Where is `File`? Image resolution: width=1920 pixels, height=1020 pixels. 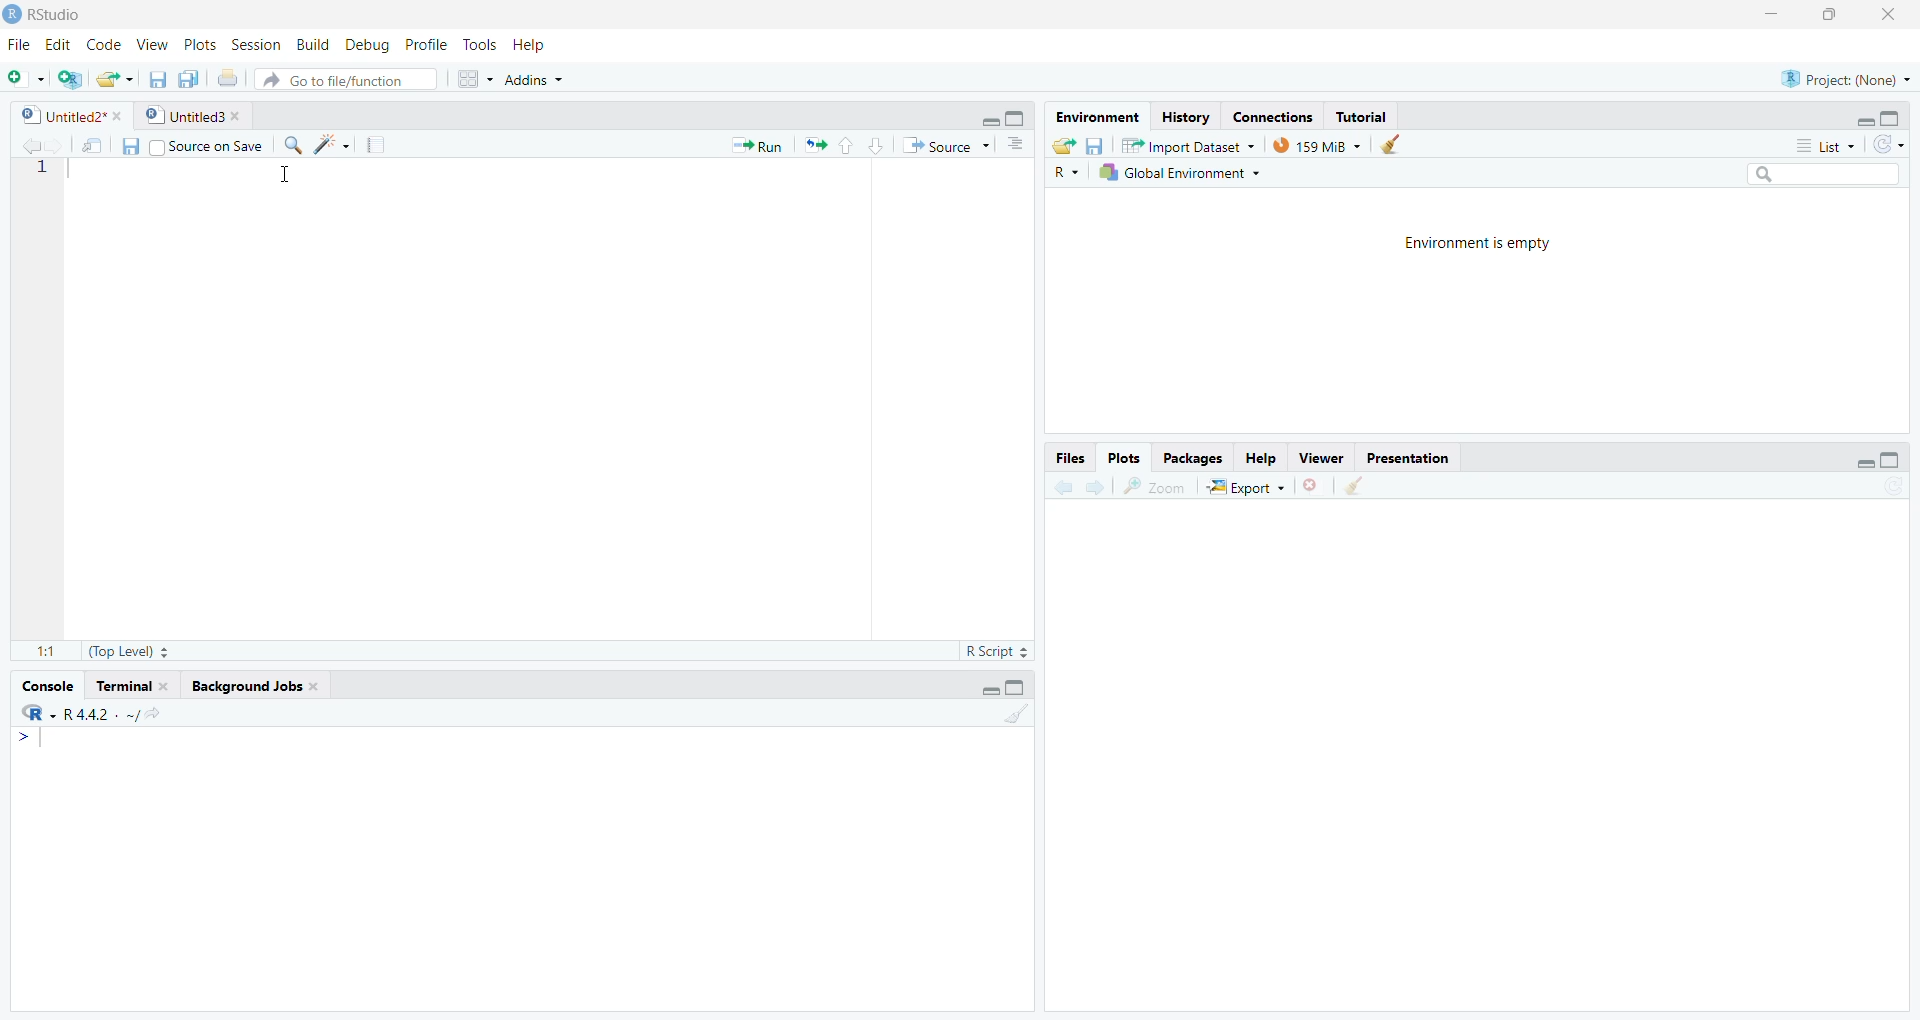 File is located at coordinates (17, 44).